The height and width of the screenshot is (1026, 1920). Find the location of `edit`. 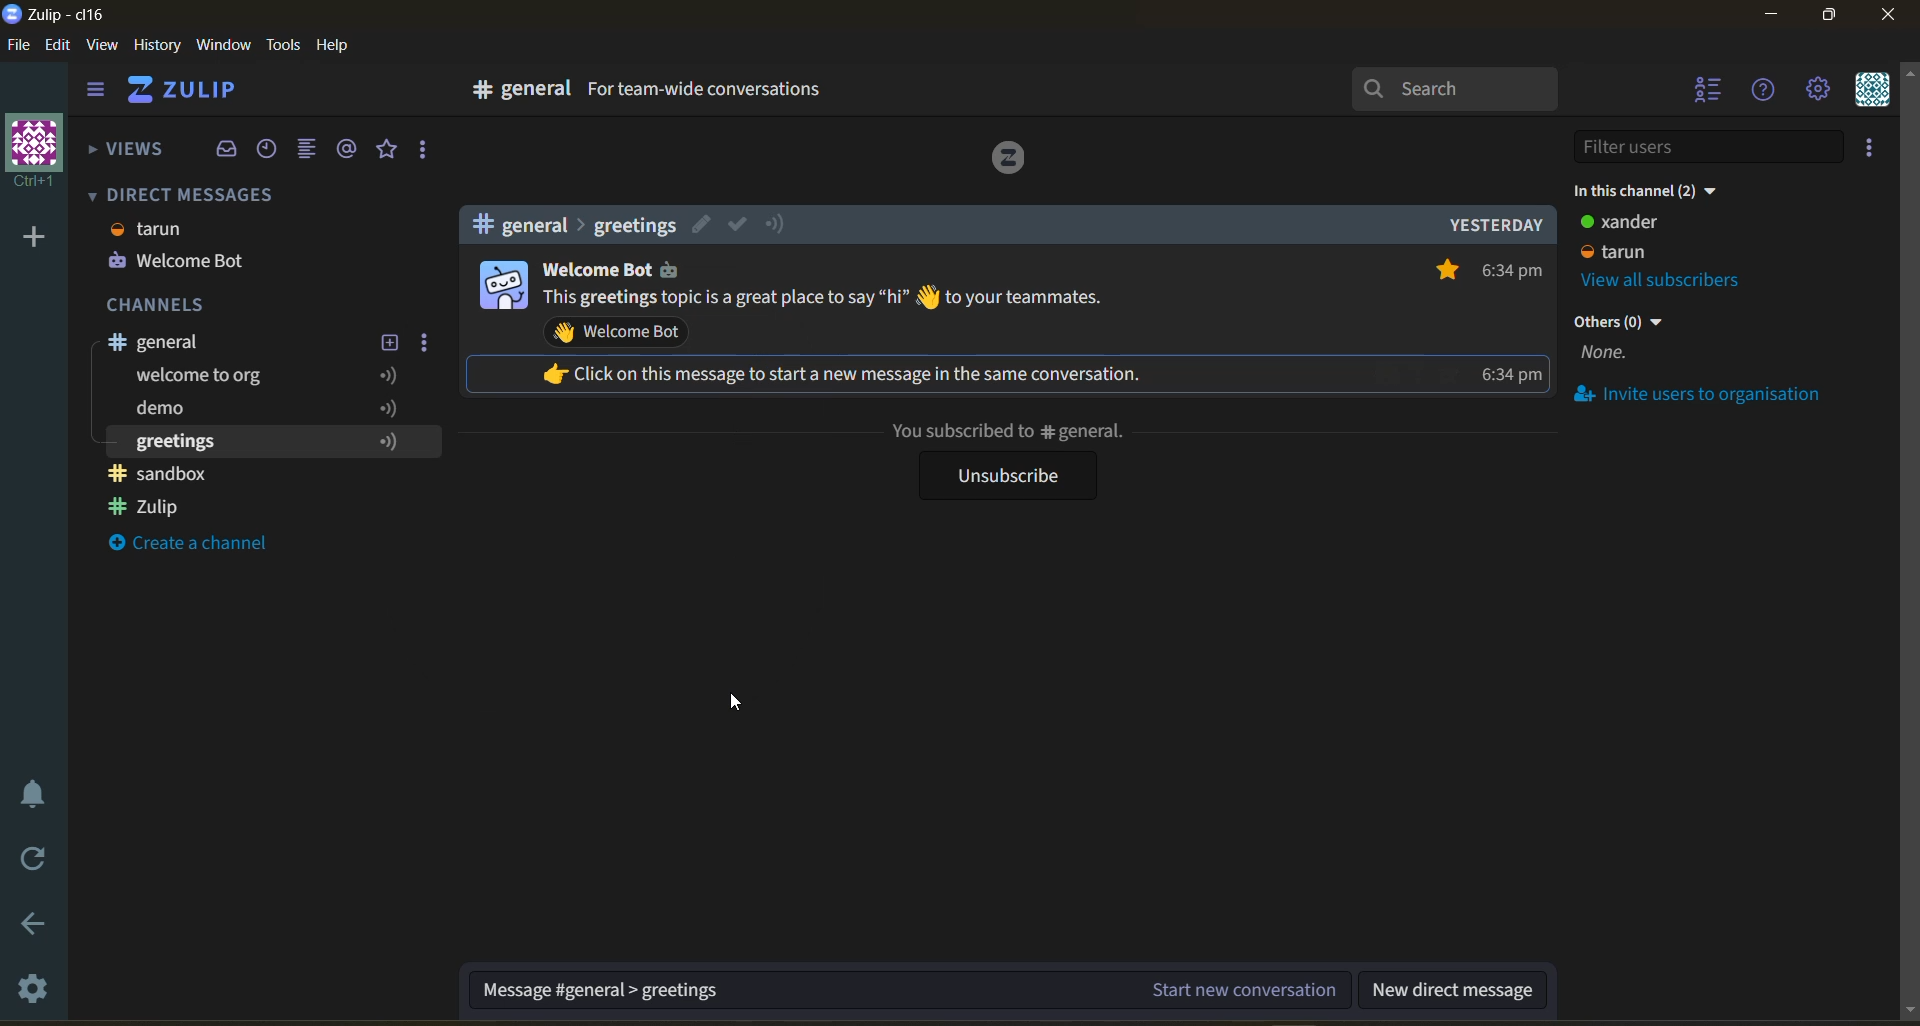

edit is located at coordinates (64, 49).